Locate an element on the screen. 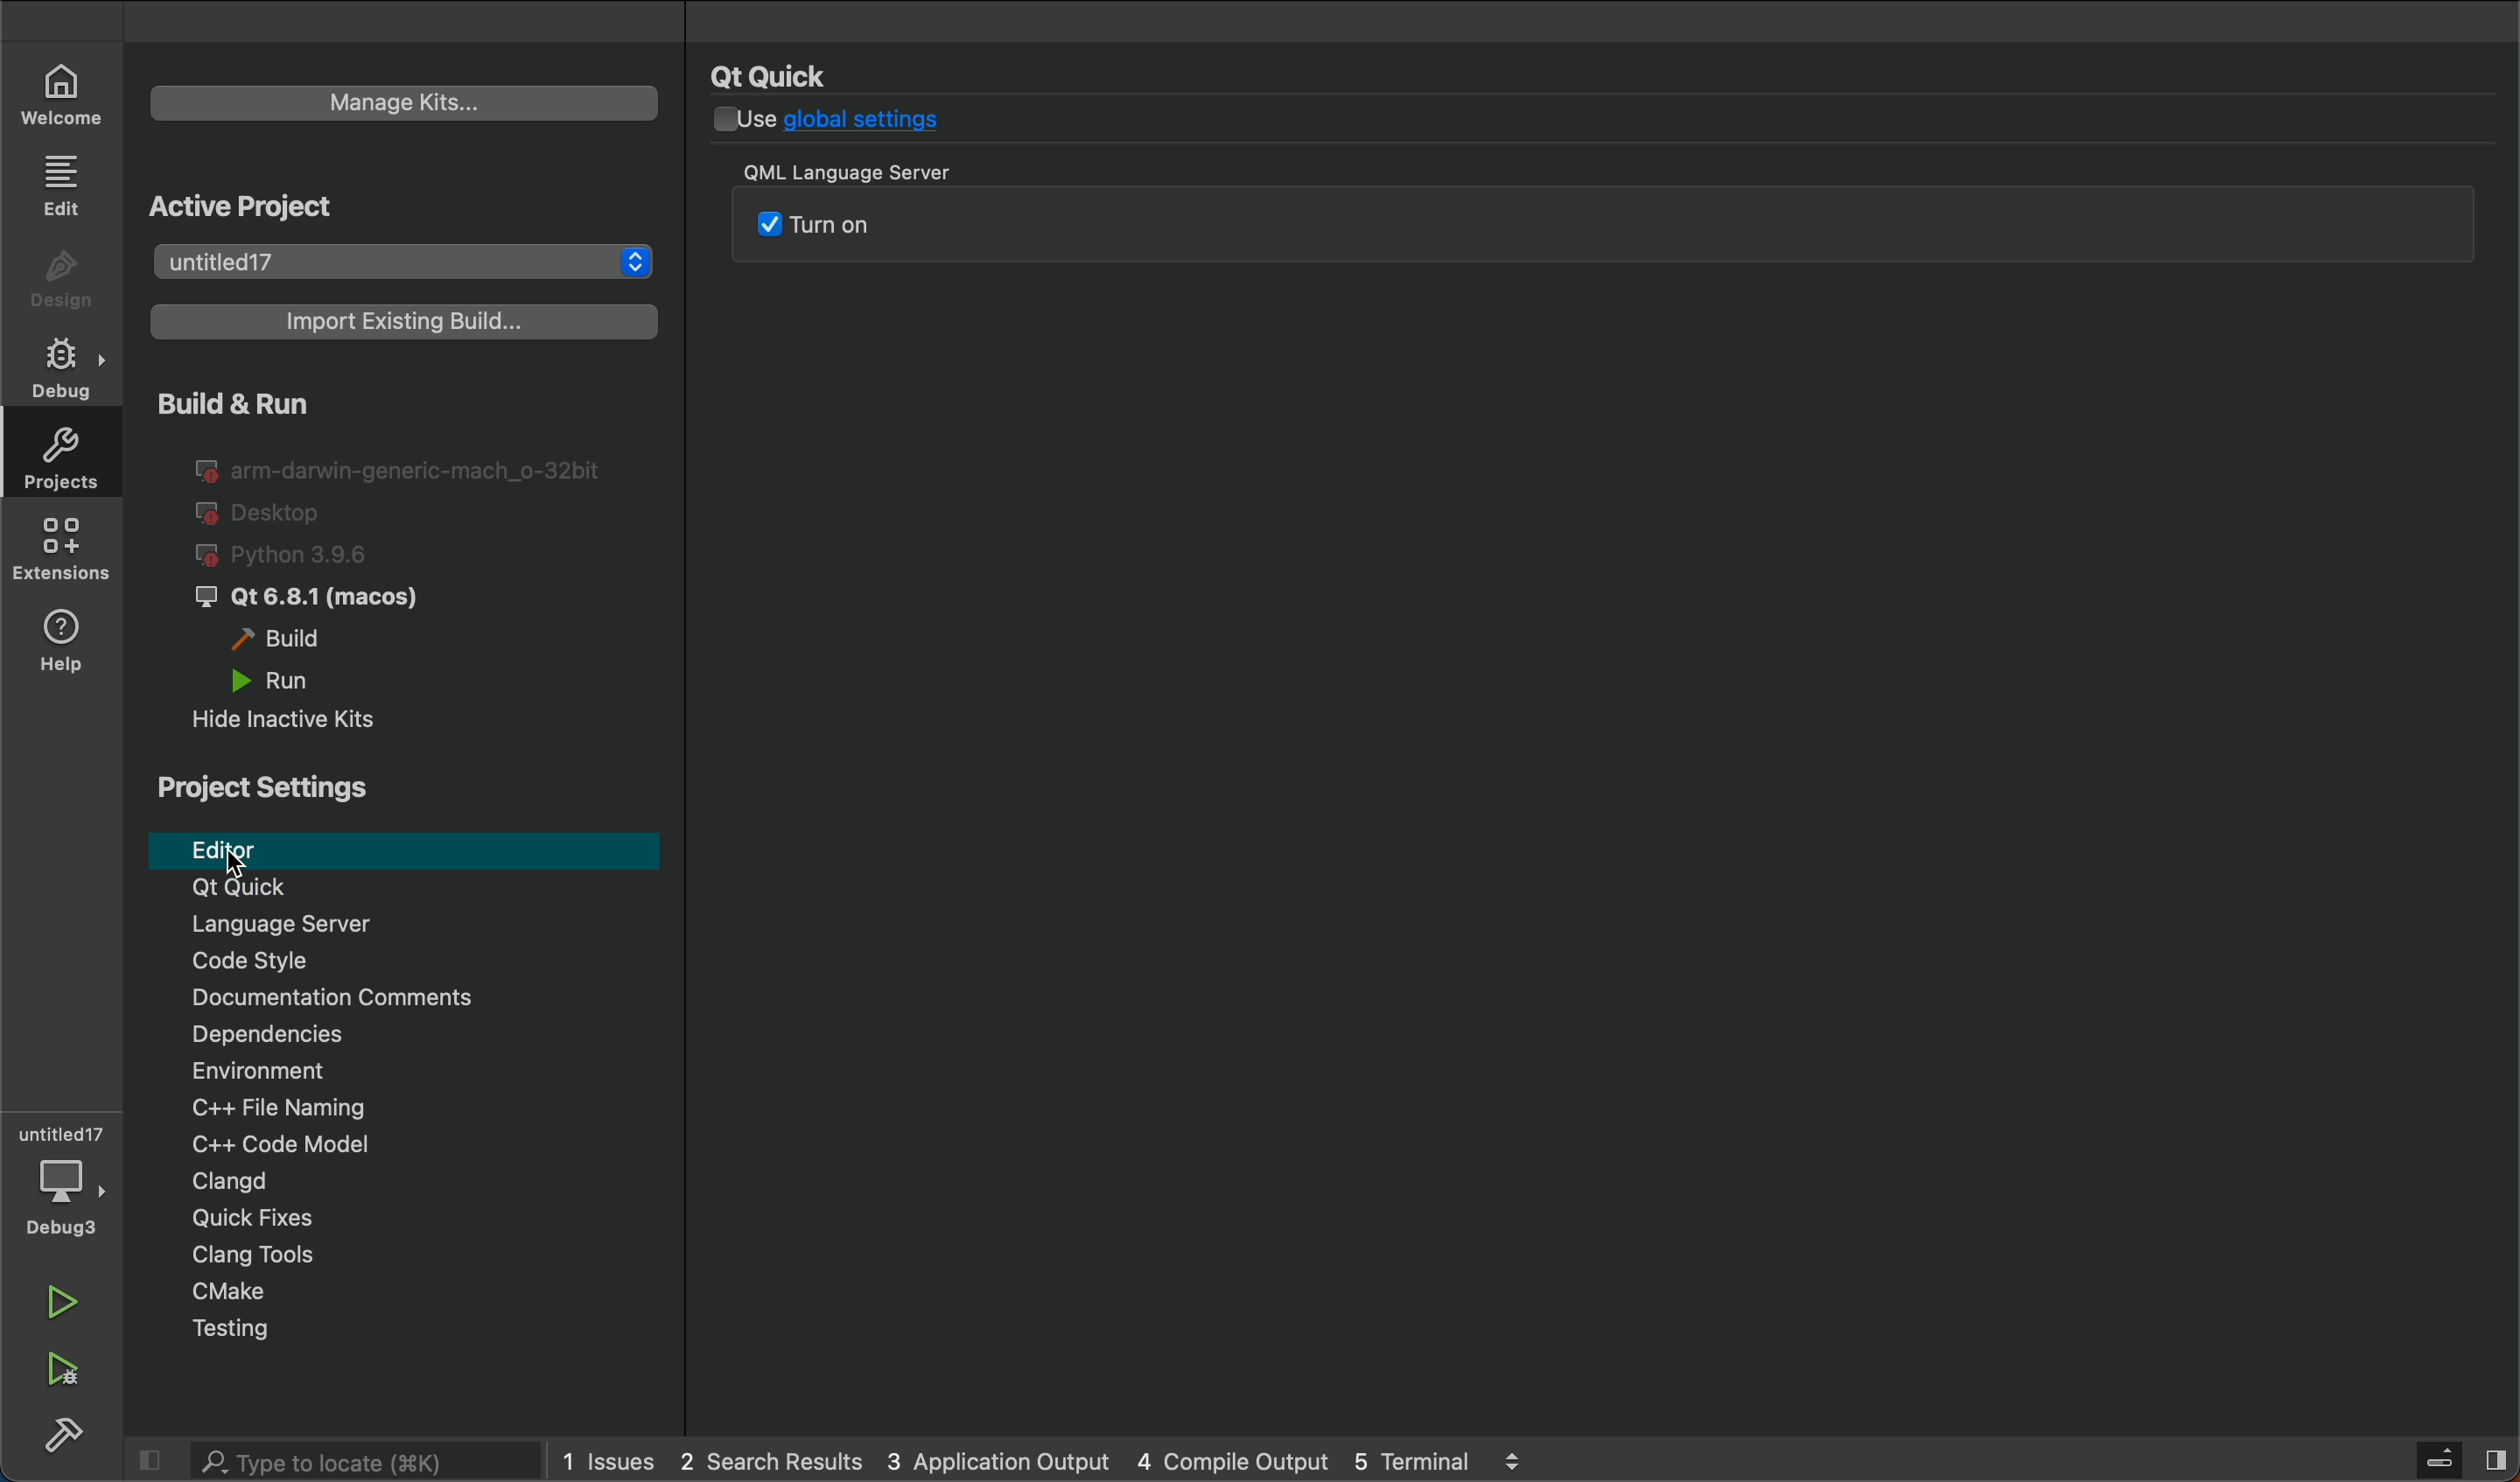 This screenshot has height=1482, width=2520. Environment  is located at coordinates (418, 1074).